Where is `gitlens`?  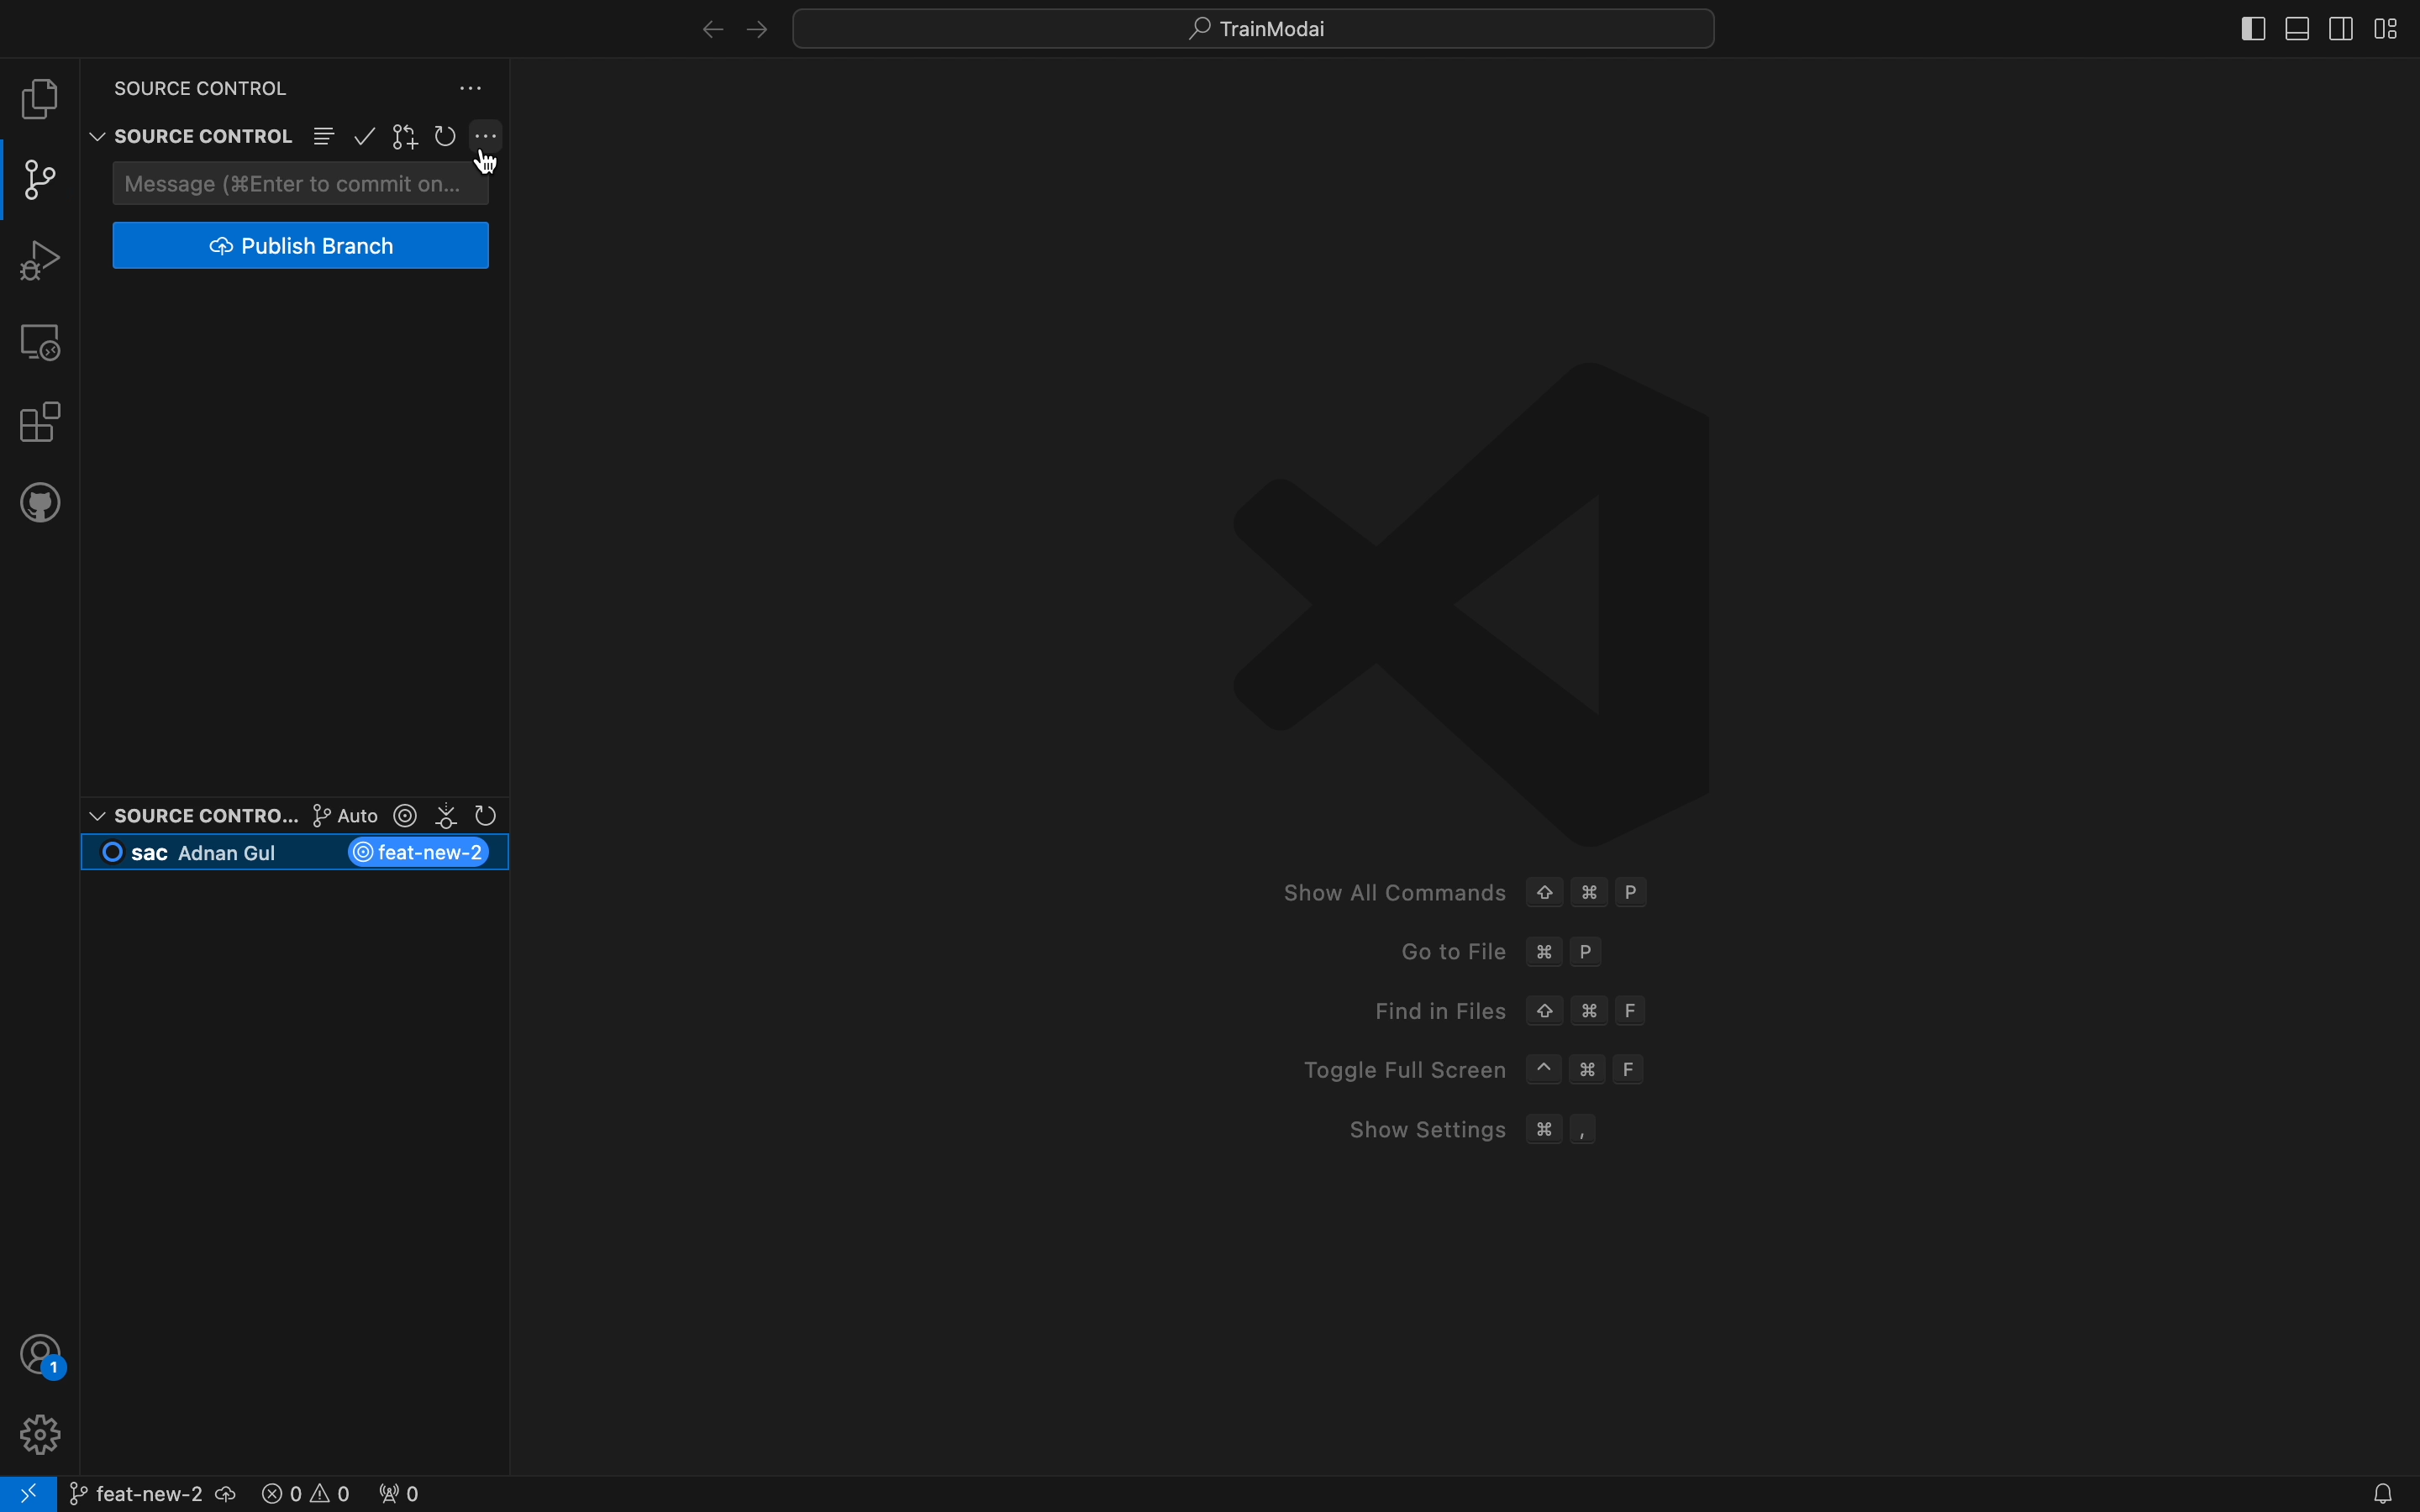 gitlens is located at coordinates (408, 138).